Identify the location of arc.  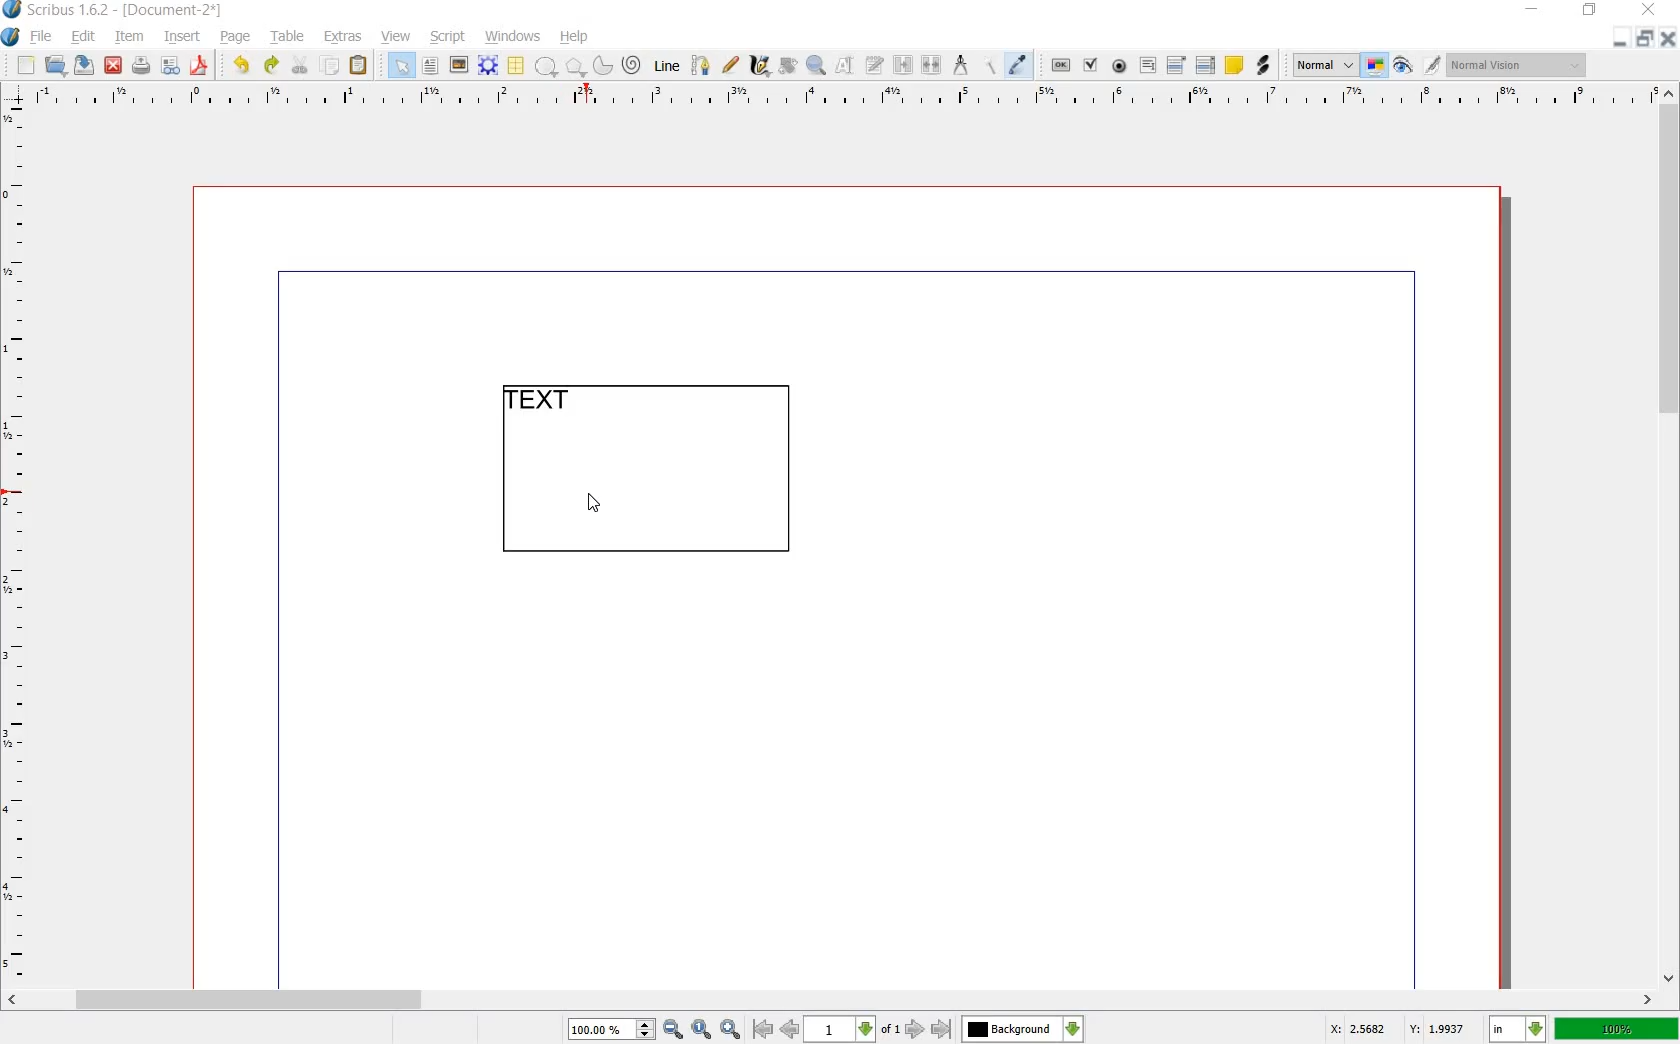
(601, 64).